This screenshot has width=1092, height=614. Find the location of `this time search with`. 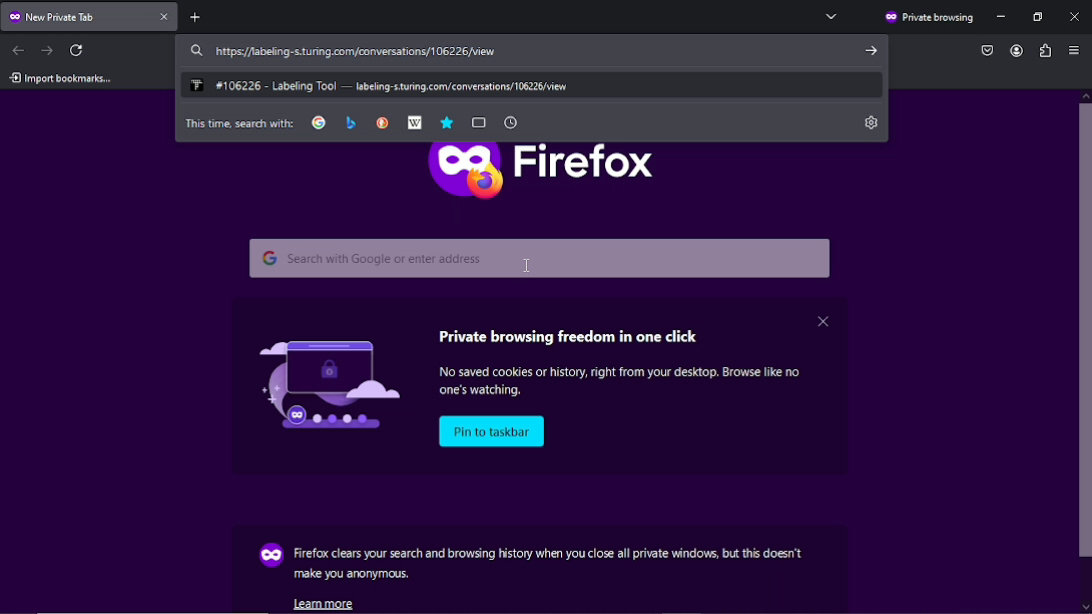

this time search with is located at coordinates (239, 123).